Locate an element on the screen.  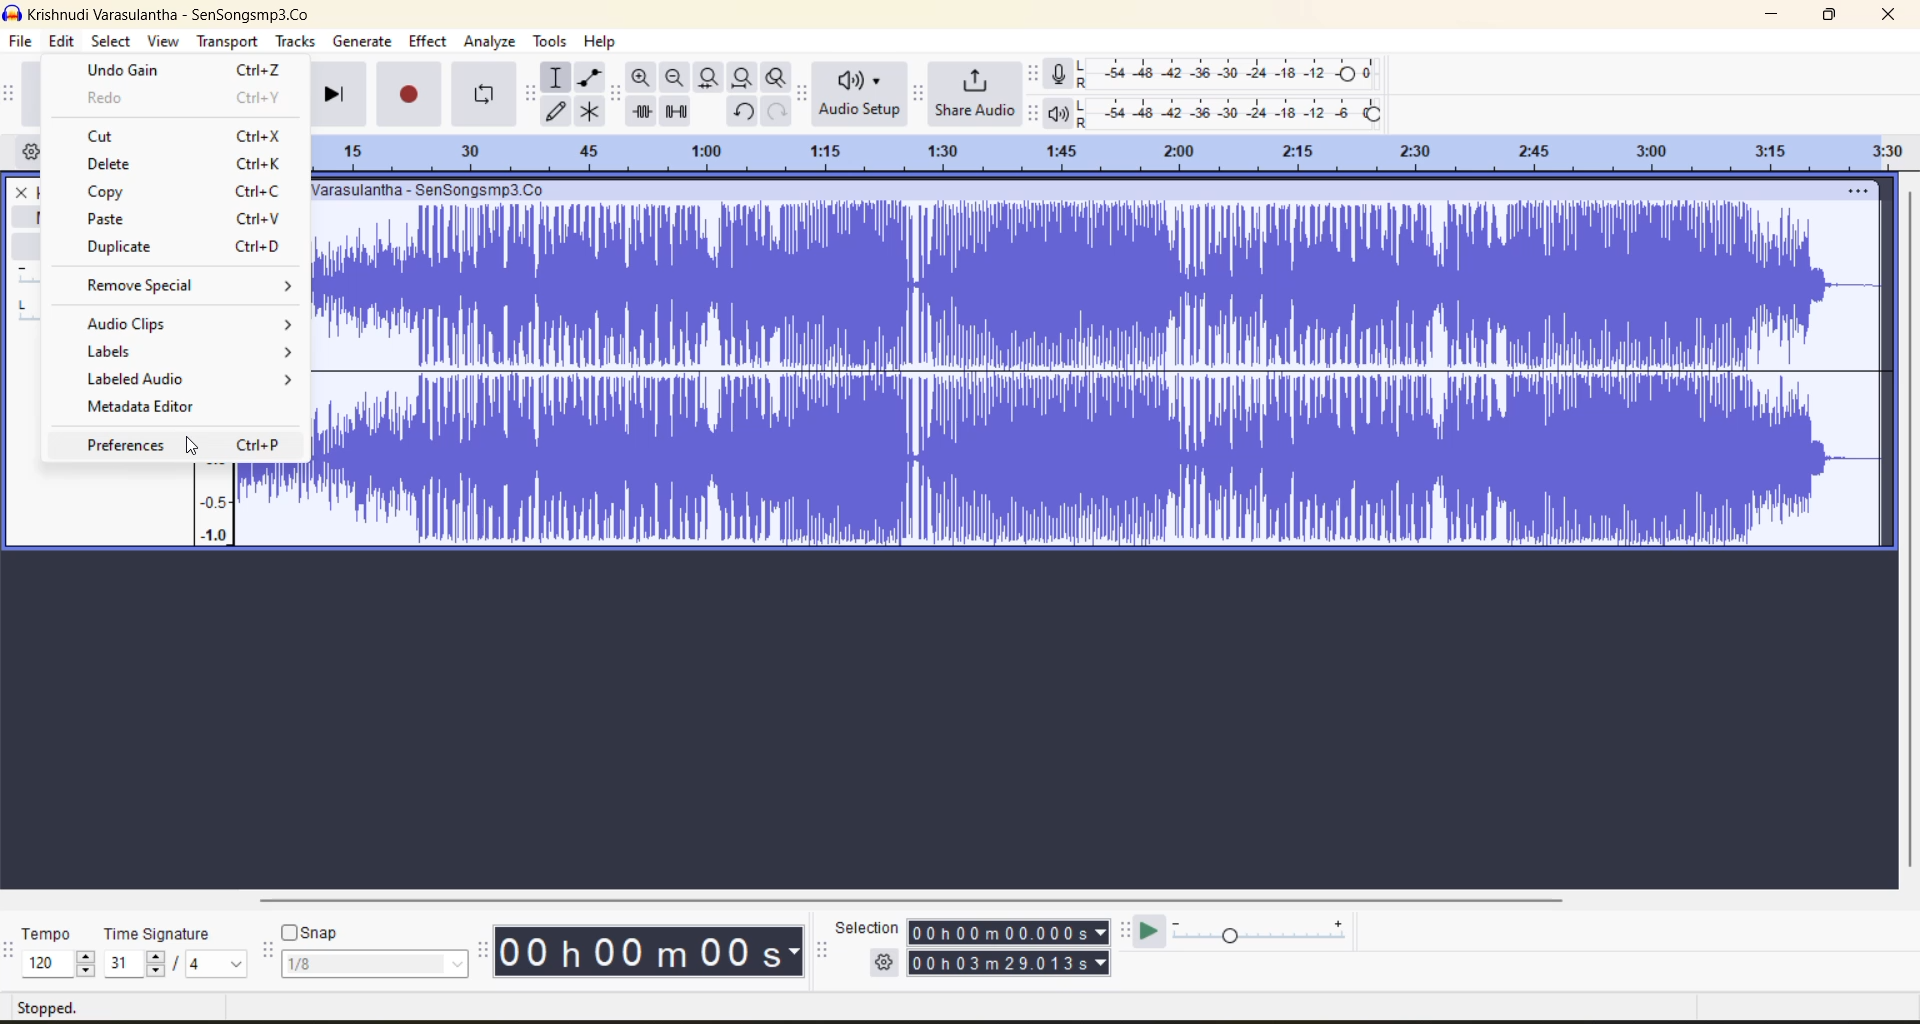
skip to end is located at coordinates (333, 91).